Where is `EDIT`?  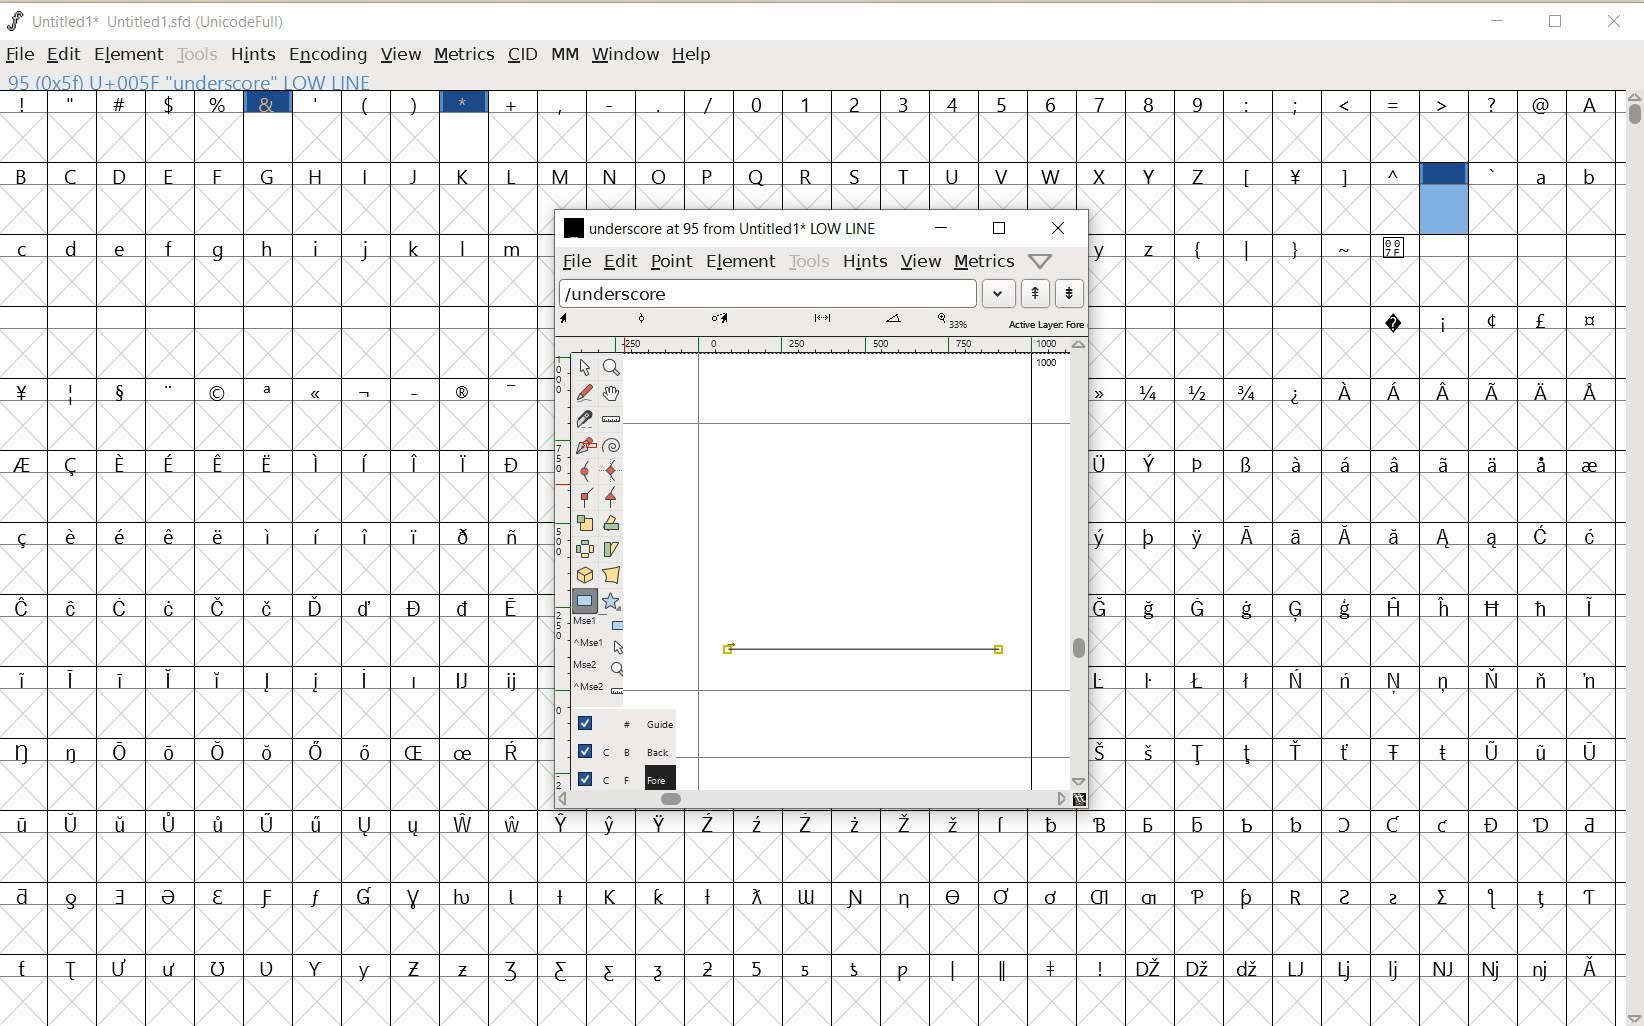 EDIT is located at coordinates (62, 55).